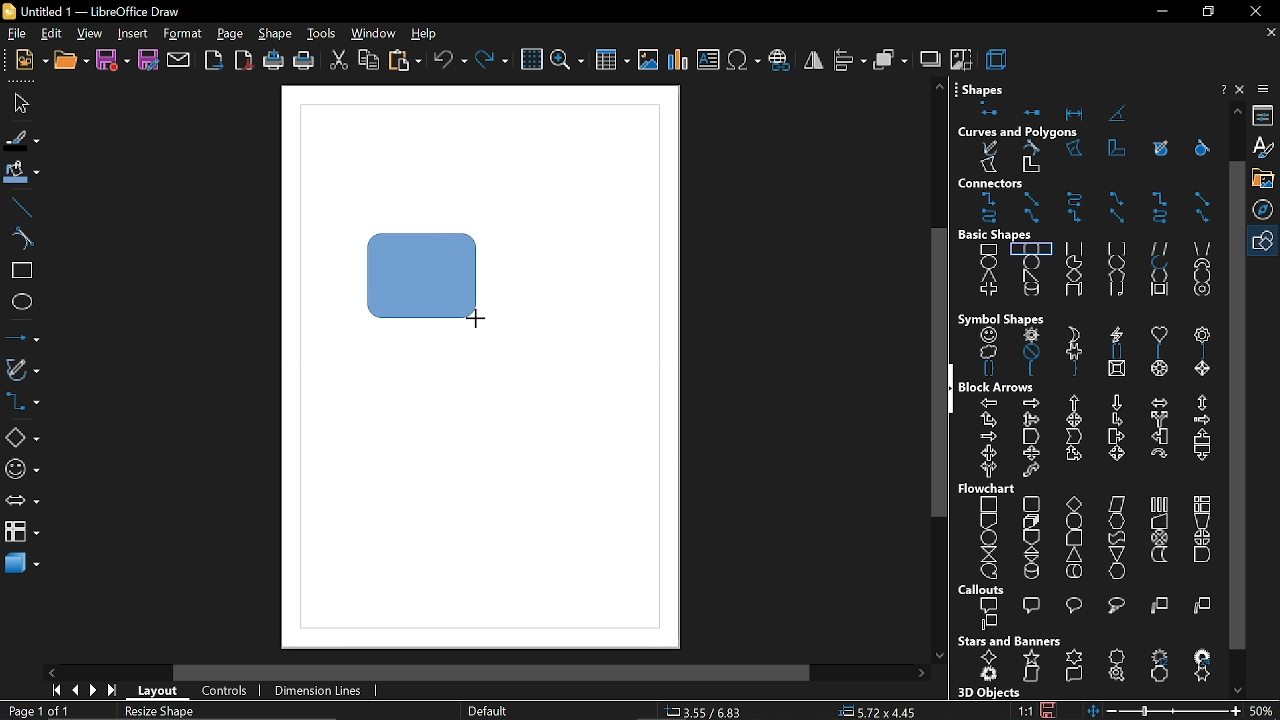 The width and height of the screenshot is (1280, 720). I want to click on help, so click(425, 35).